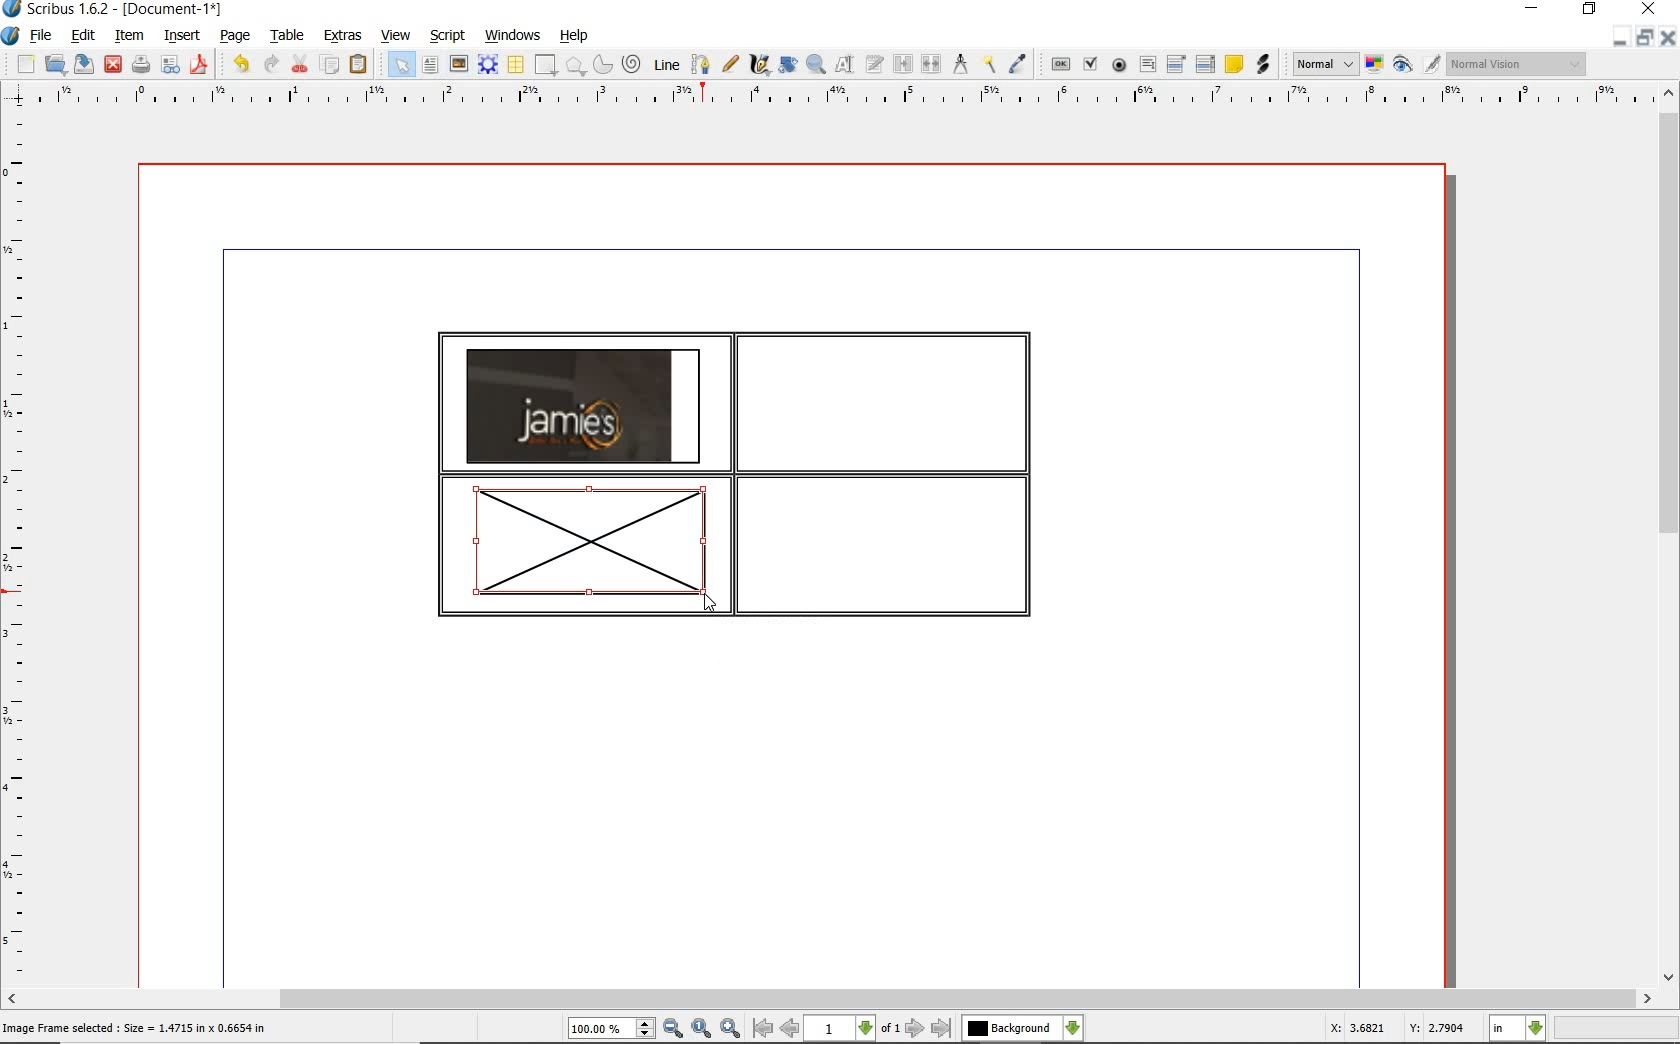 This screenshot has width=1680, height=1044. What do you see at coordinates (1235, 65) in the screenshot?
I see `text annotation` at bounding box center [1235, 65].